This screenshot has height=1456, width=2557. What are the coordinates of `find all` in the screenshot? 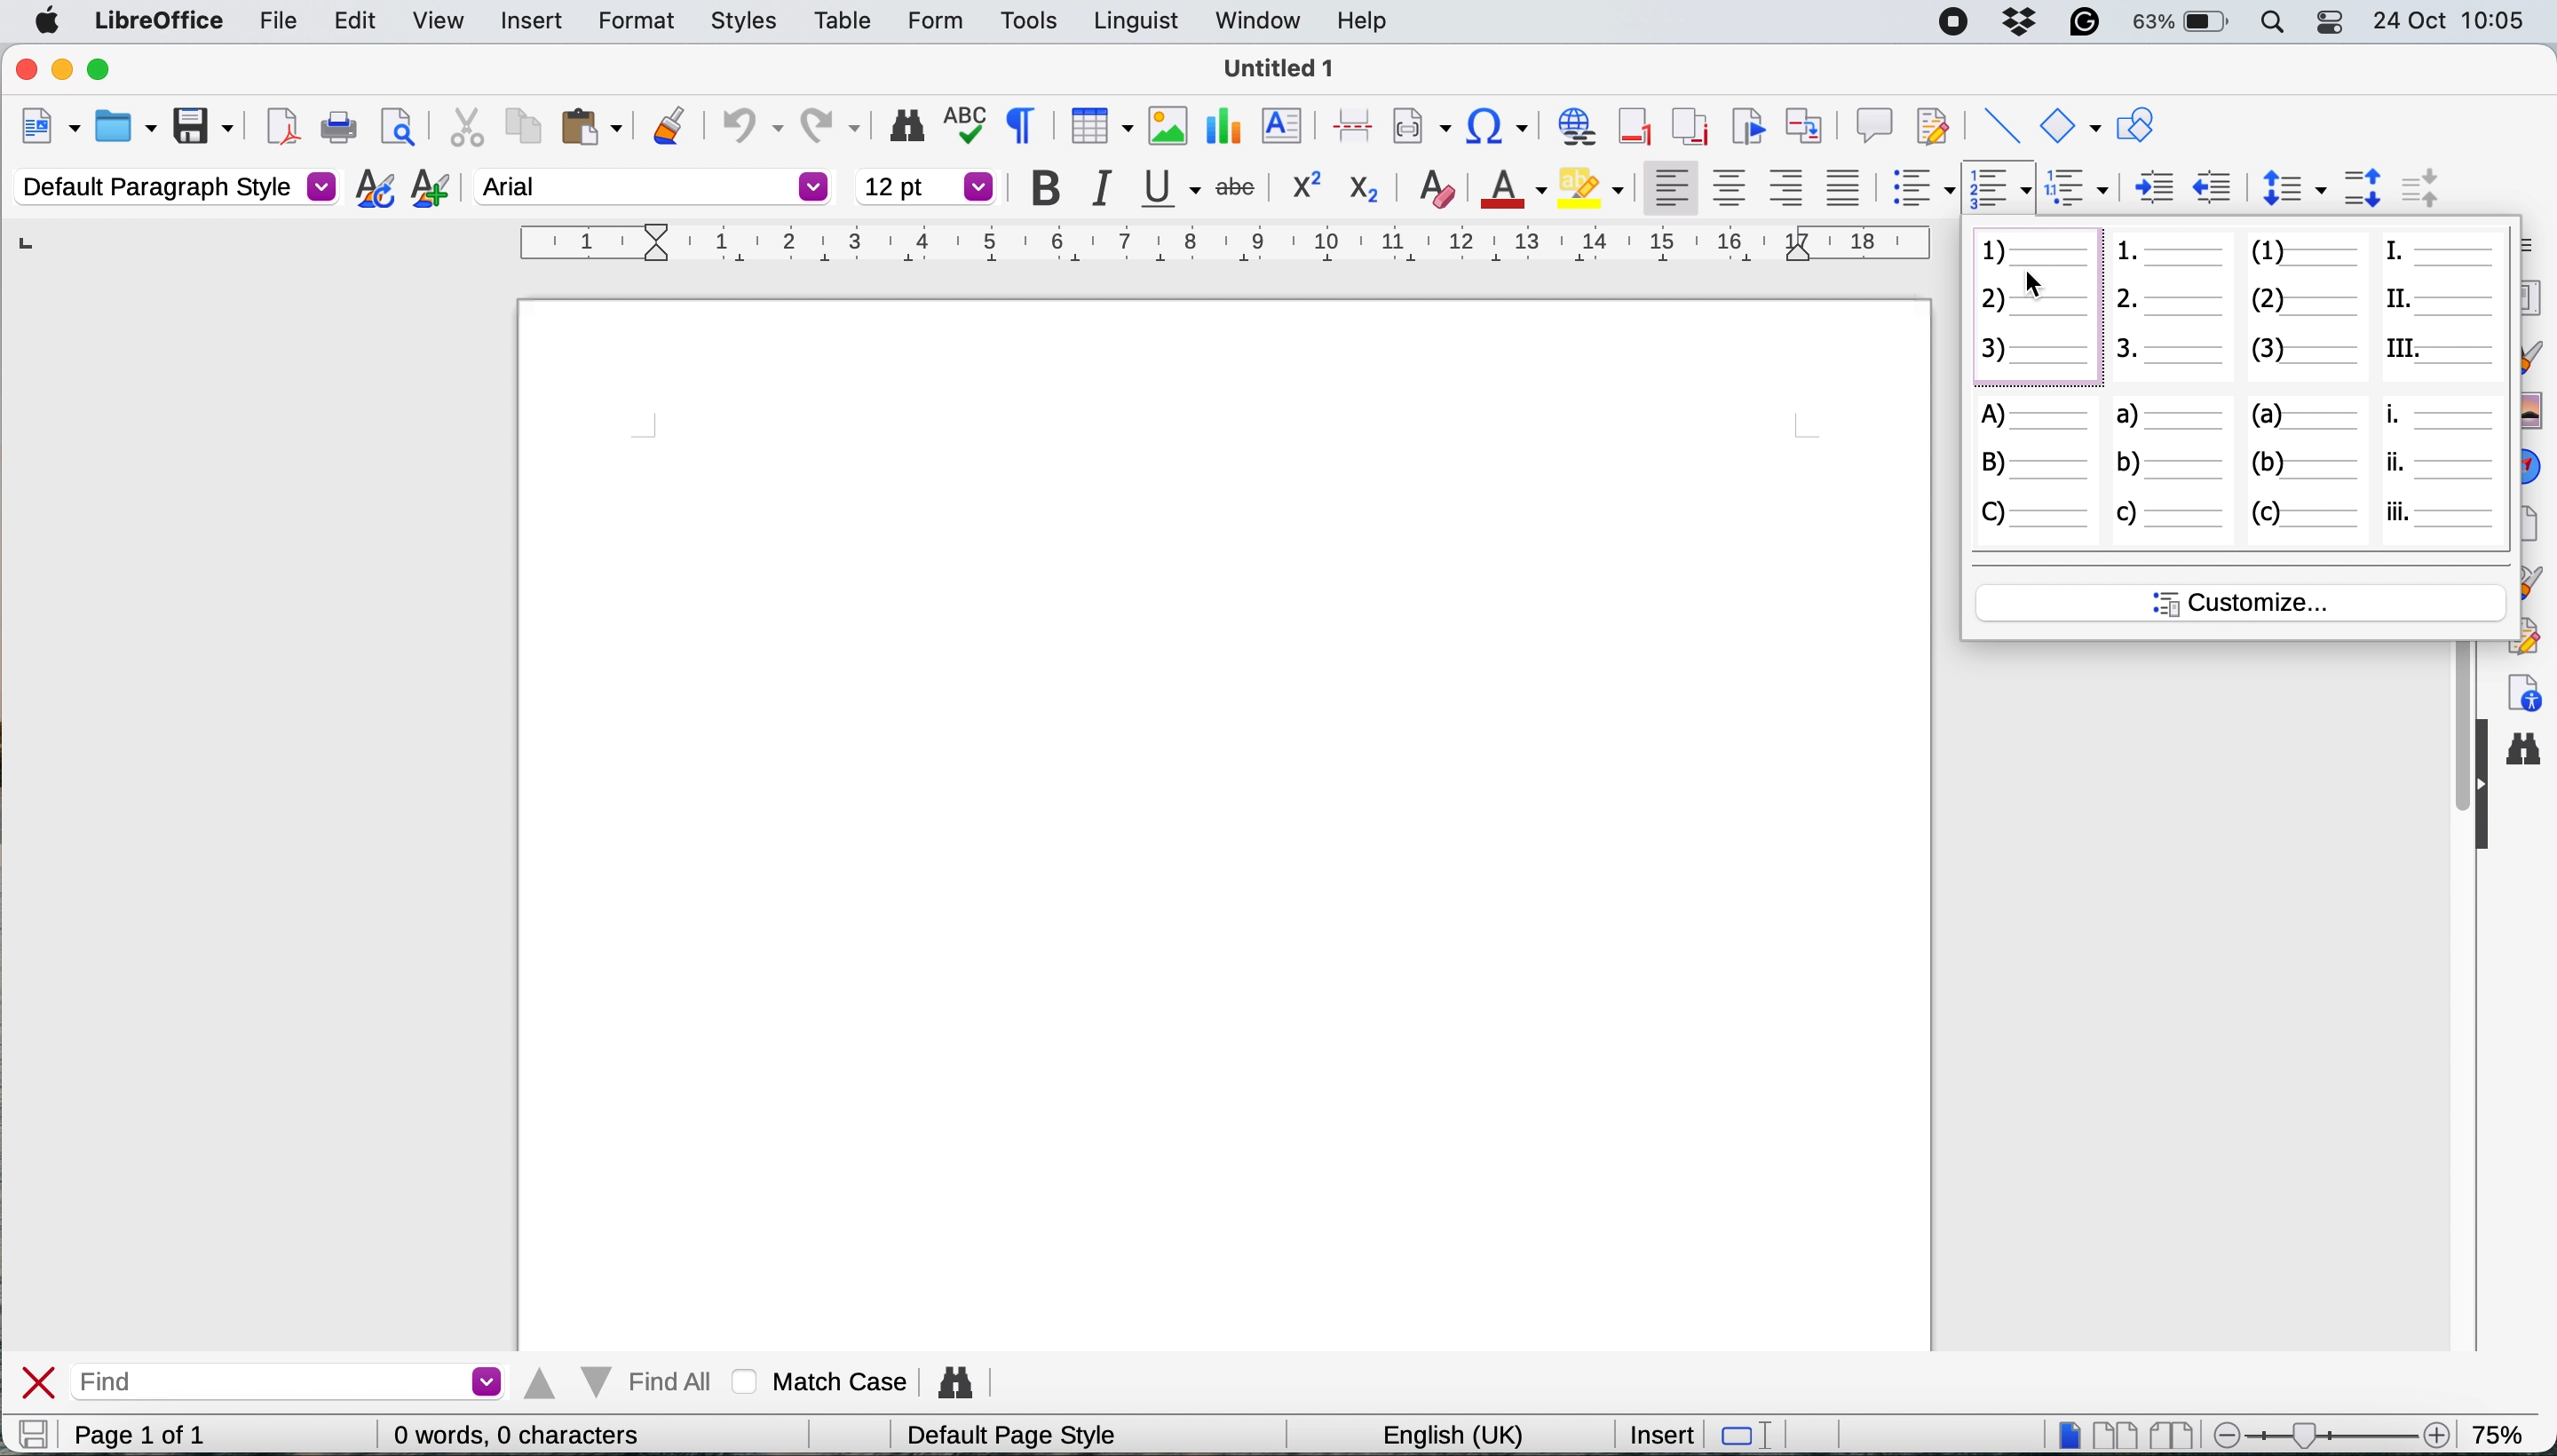 It's located at (622, 1382).